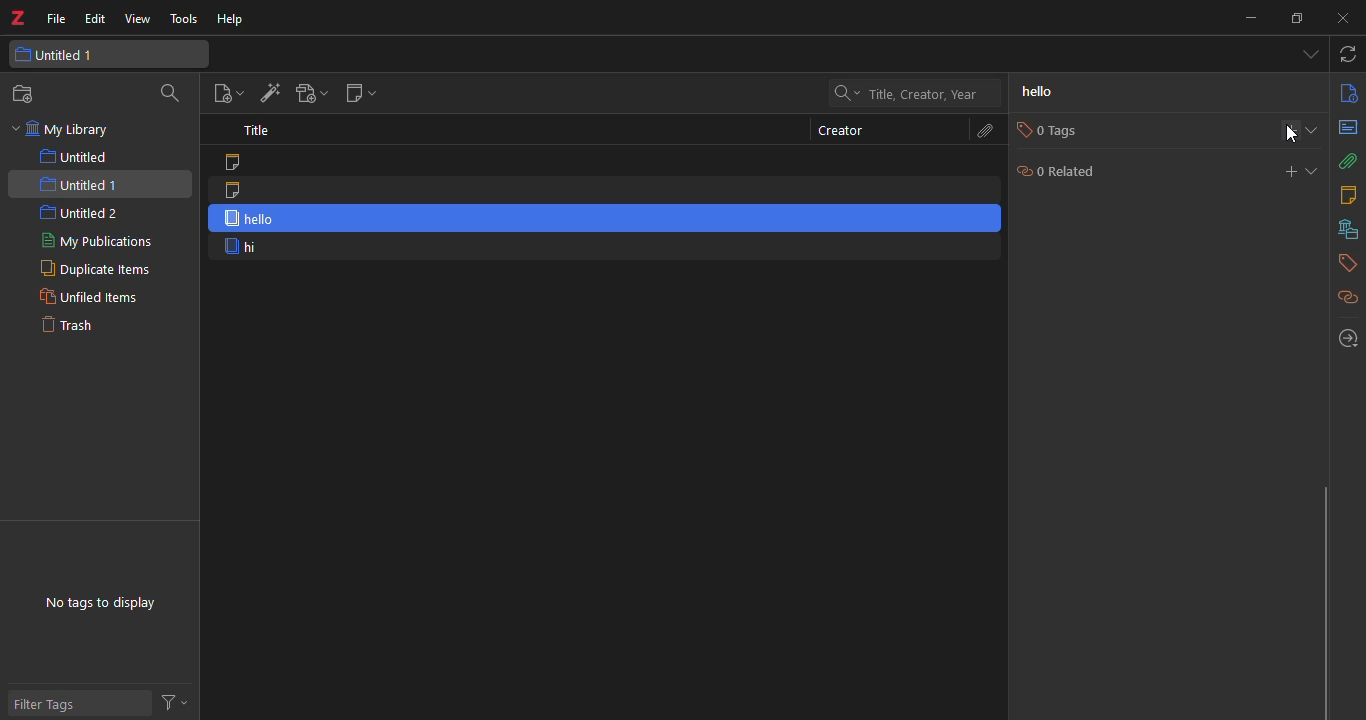  I want to click on note, so click(237, 190).